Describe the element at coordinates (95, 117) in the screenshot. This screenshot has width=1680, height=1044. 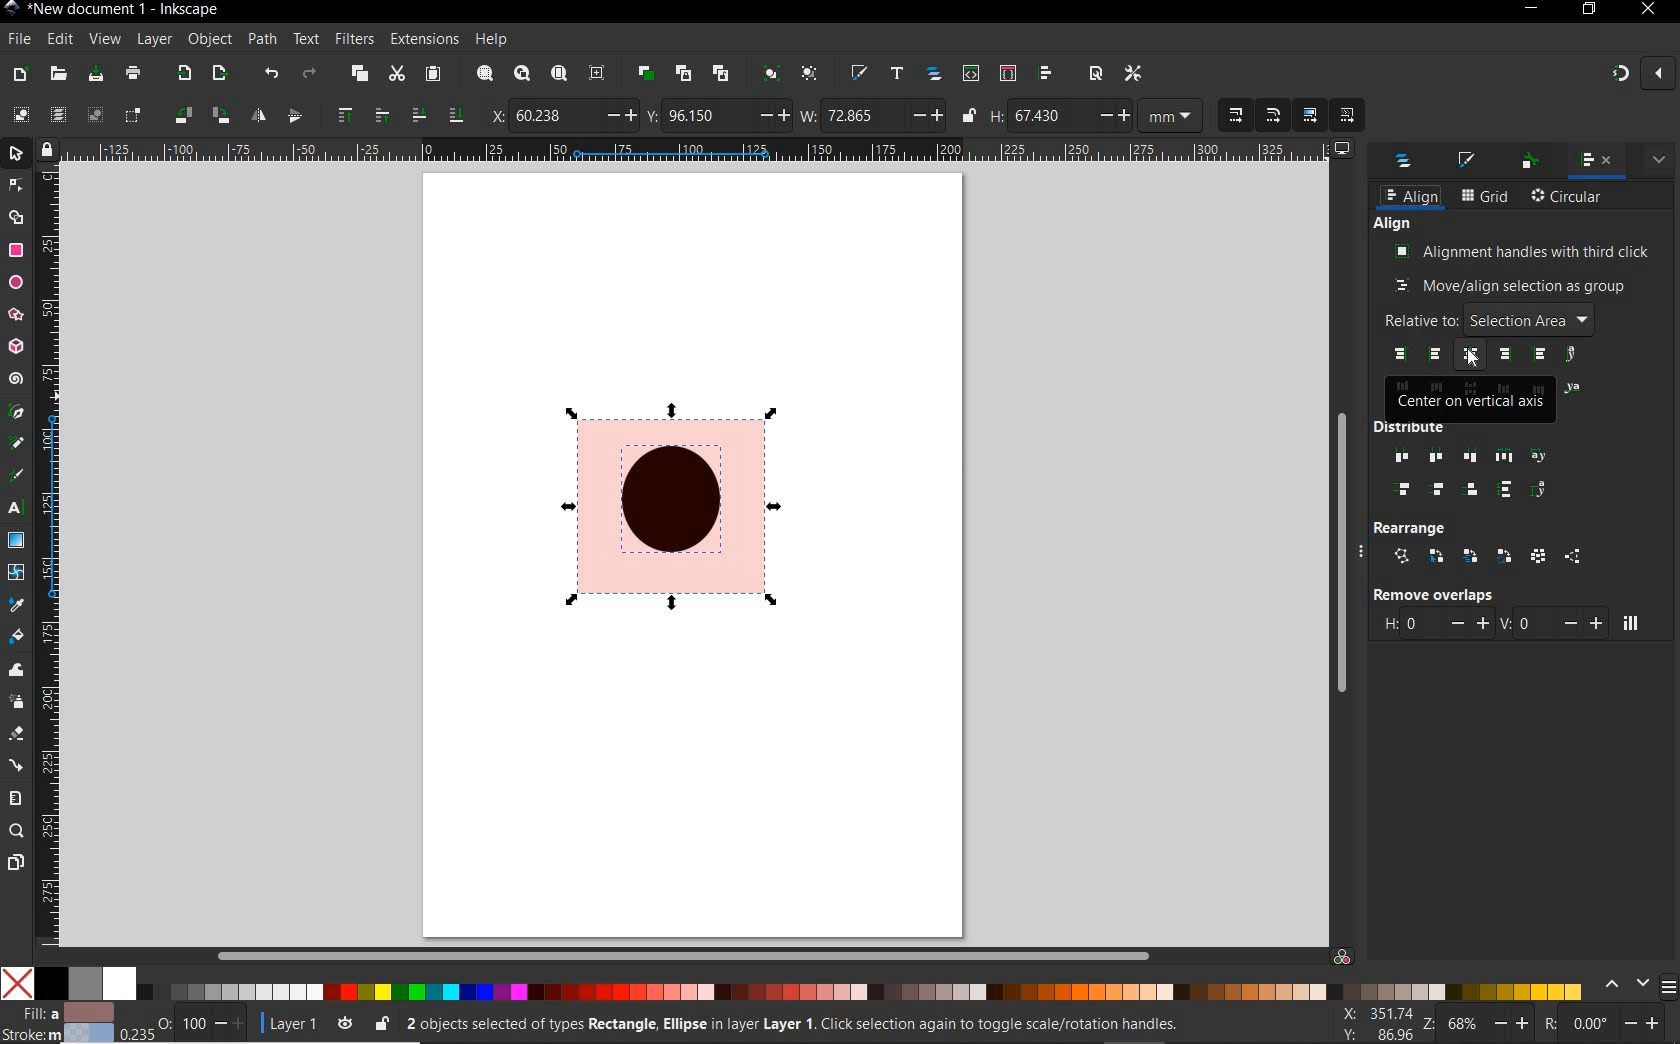
I see `deselect` at that location.